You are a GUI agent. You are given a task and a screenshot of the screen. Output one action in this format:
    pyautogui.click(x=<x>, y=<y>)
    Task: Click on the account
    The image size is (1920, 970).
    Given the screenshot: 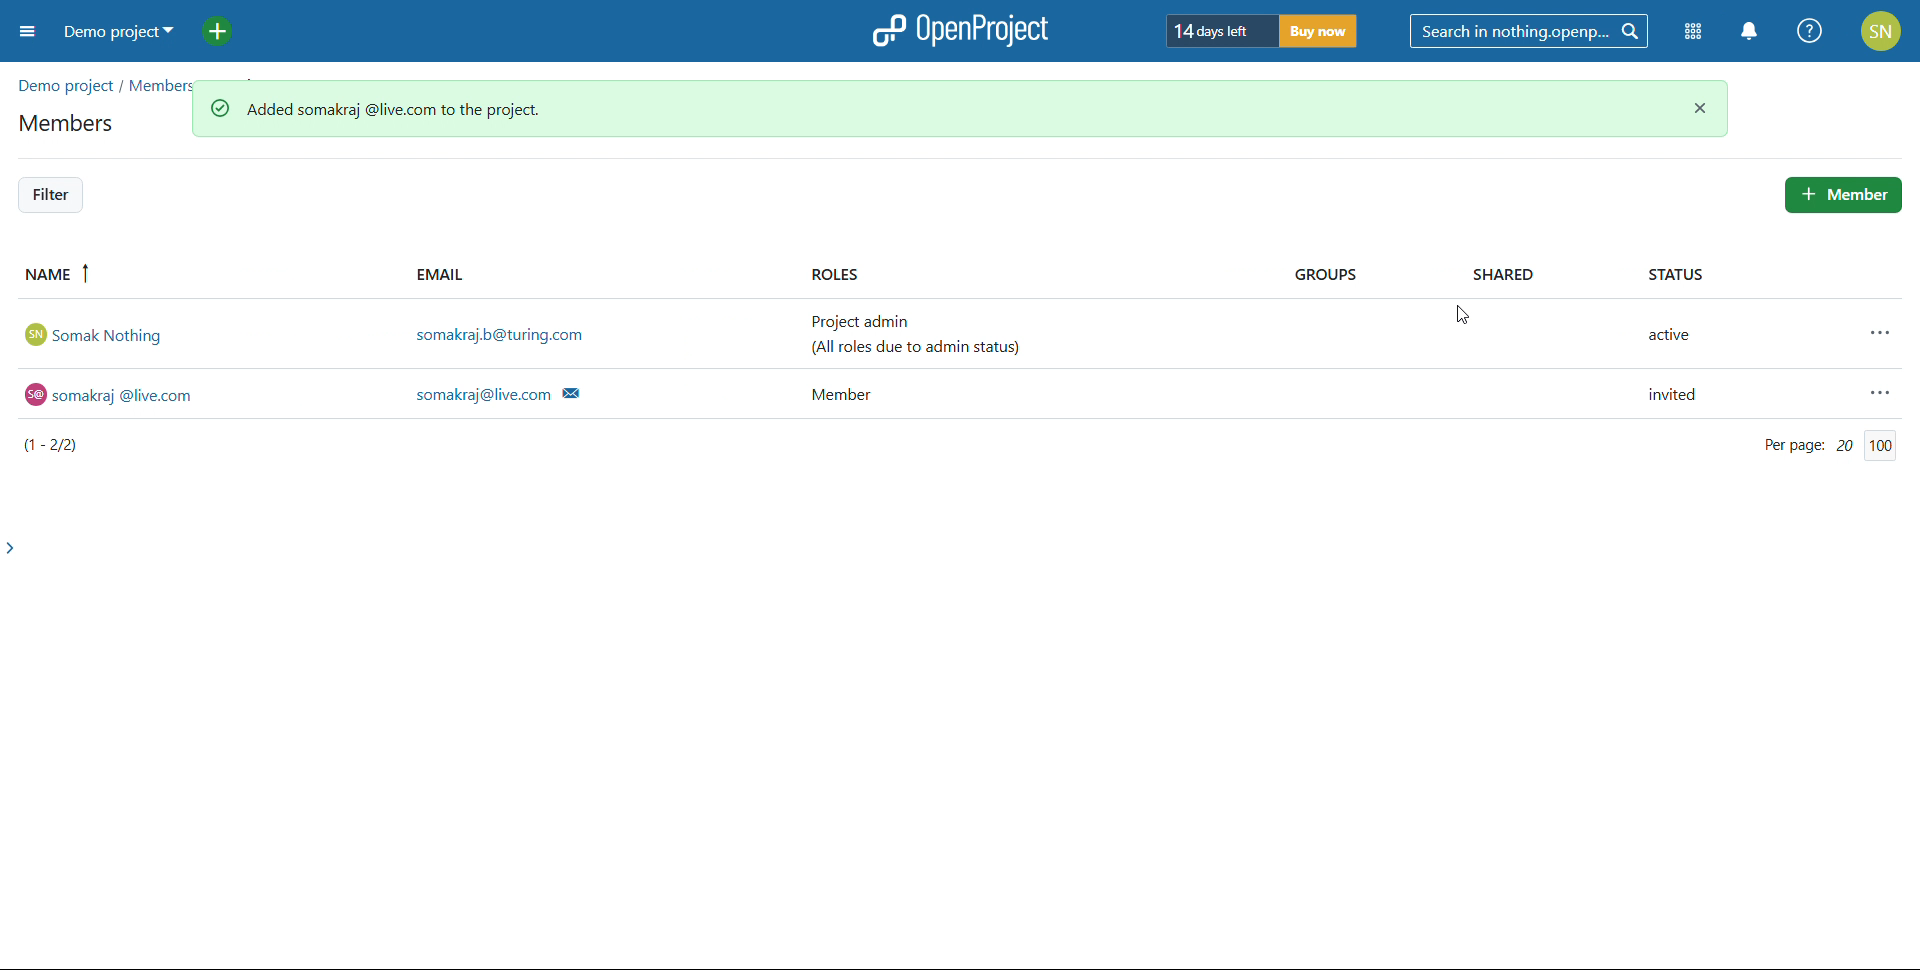 What is the action you would take?
    pyautogui.click(x=1882, y=30)
    